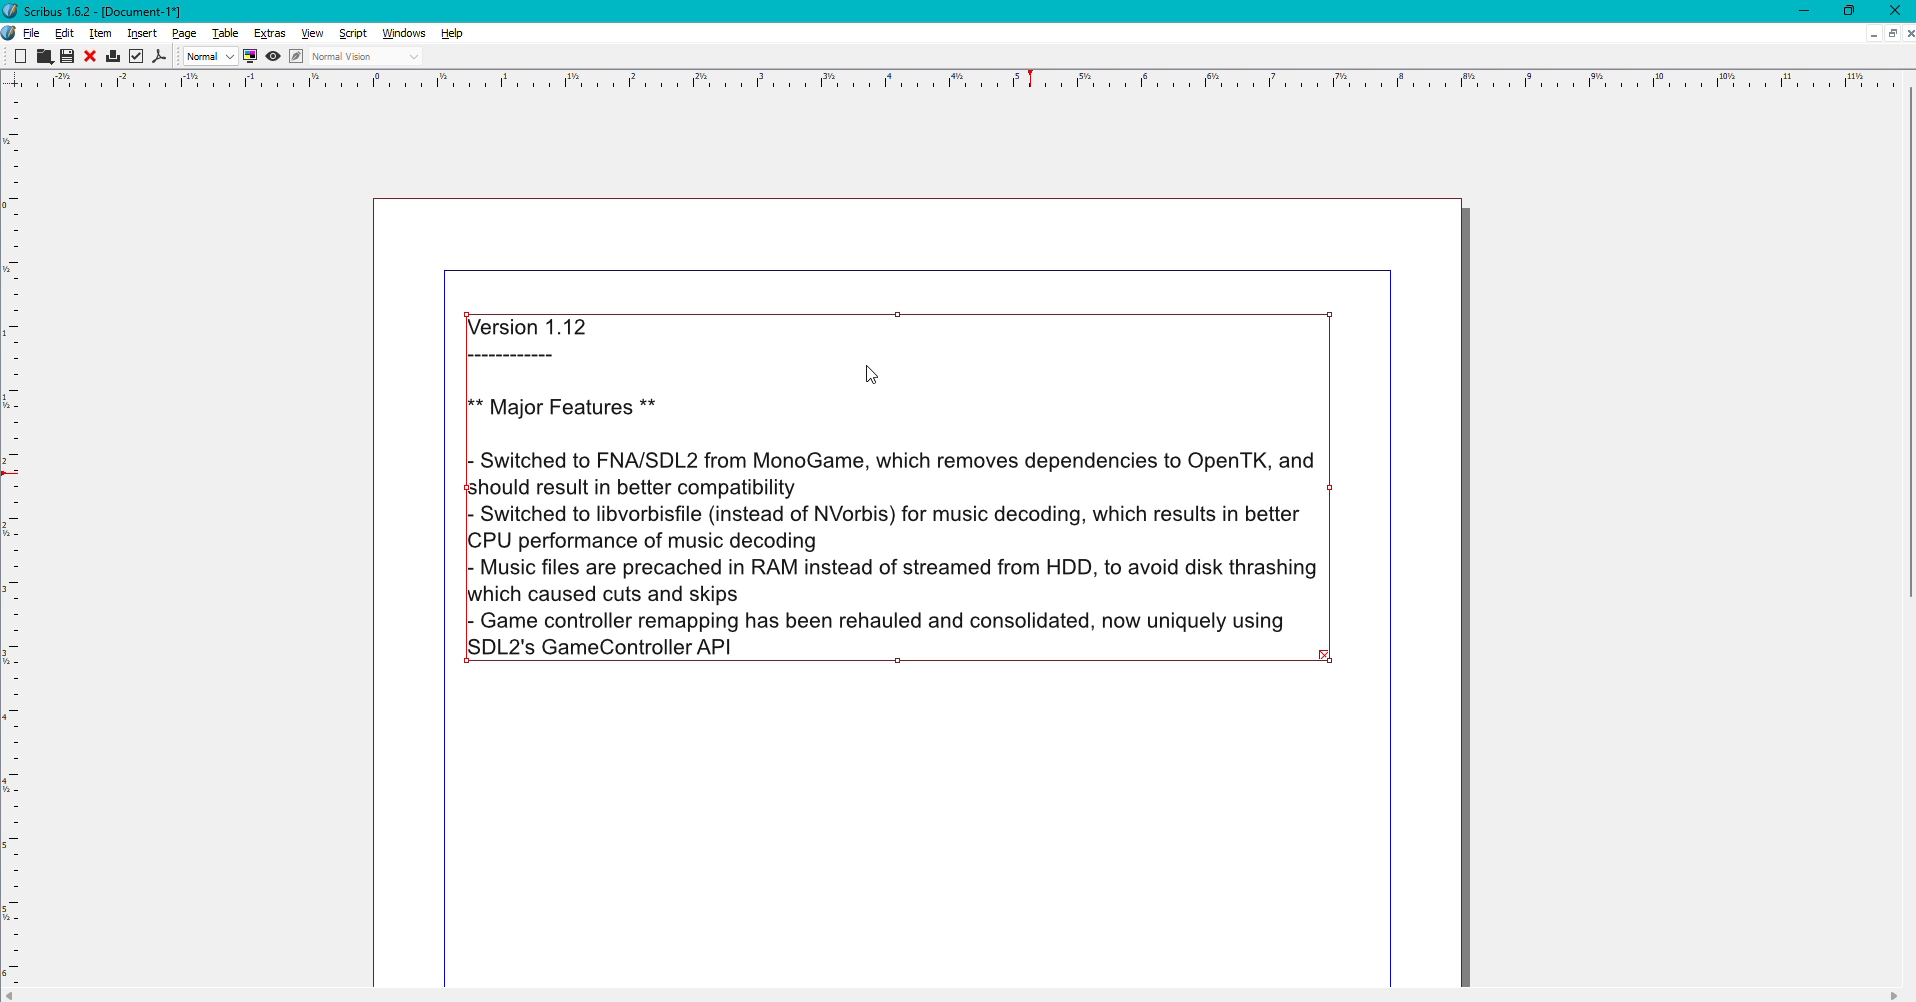  I want to click on Version 1.12, so click(539, 324).